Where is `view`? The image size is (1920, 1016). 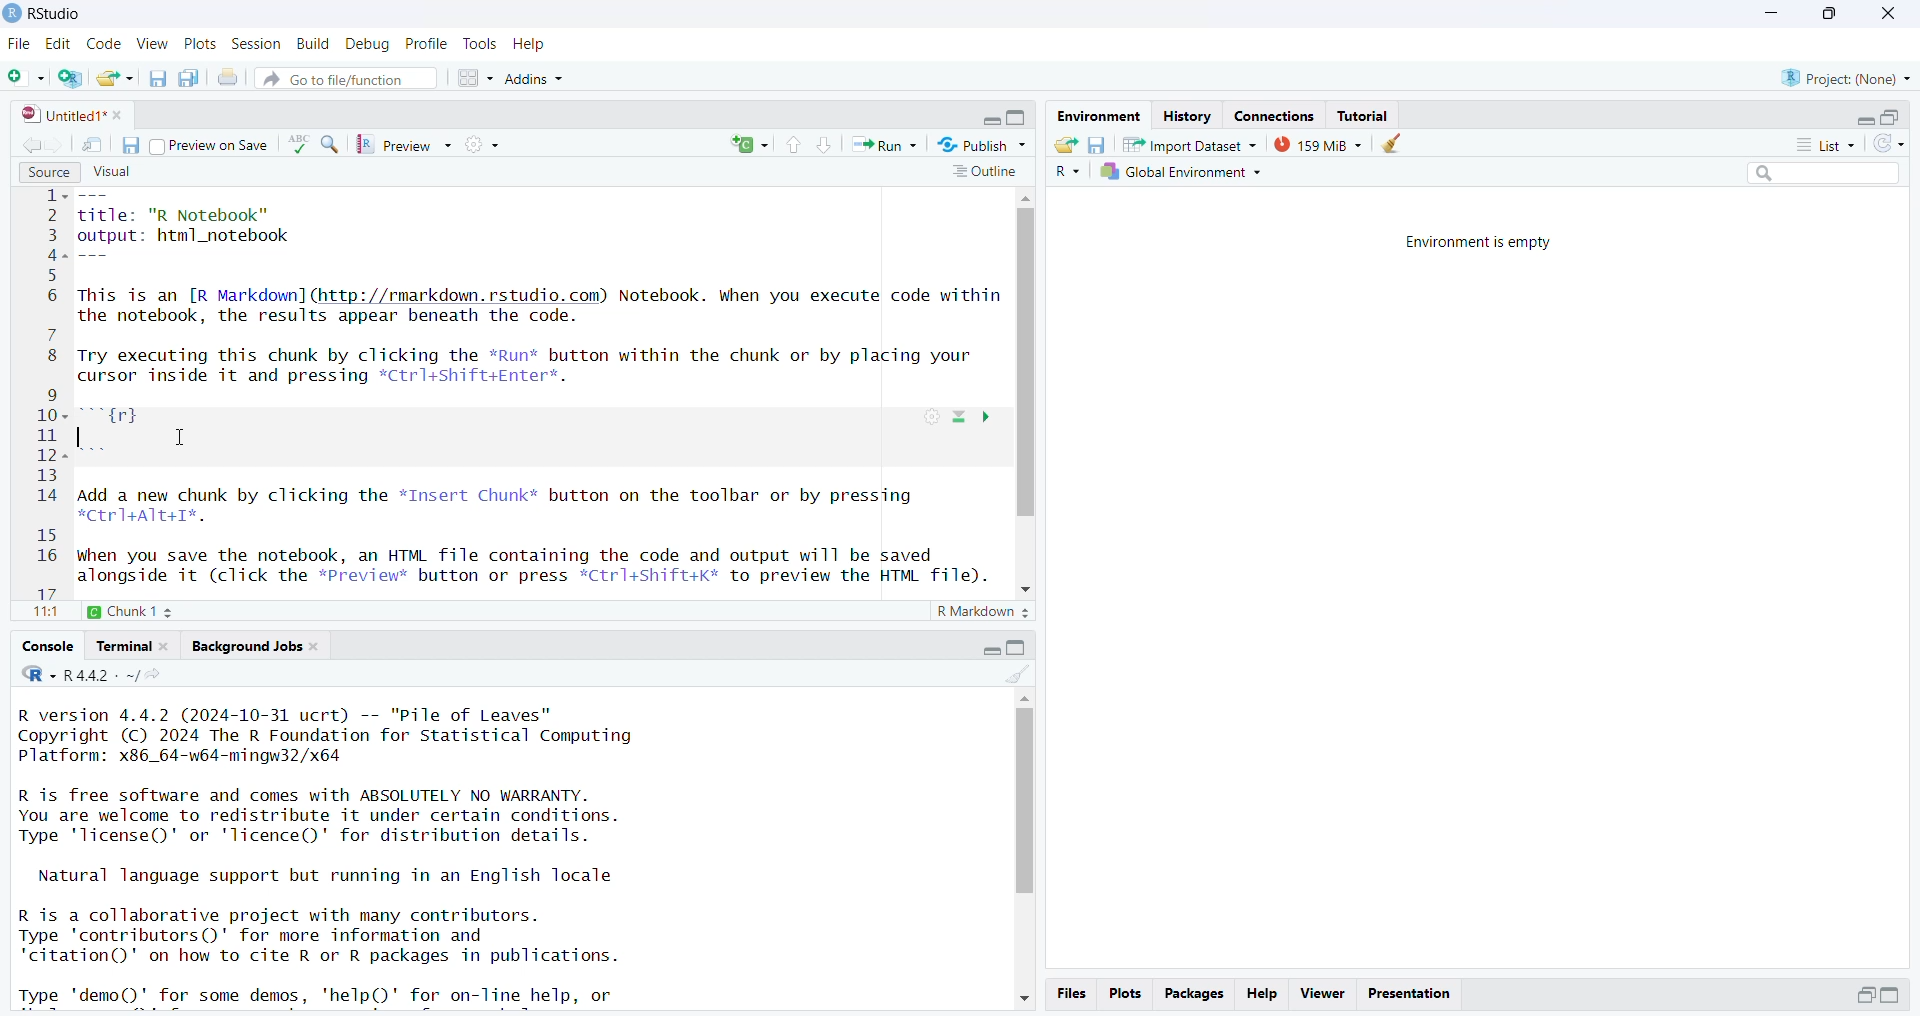
view is located at coordinates (153, 44).